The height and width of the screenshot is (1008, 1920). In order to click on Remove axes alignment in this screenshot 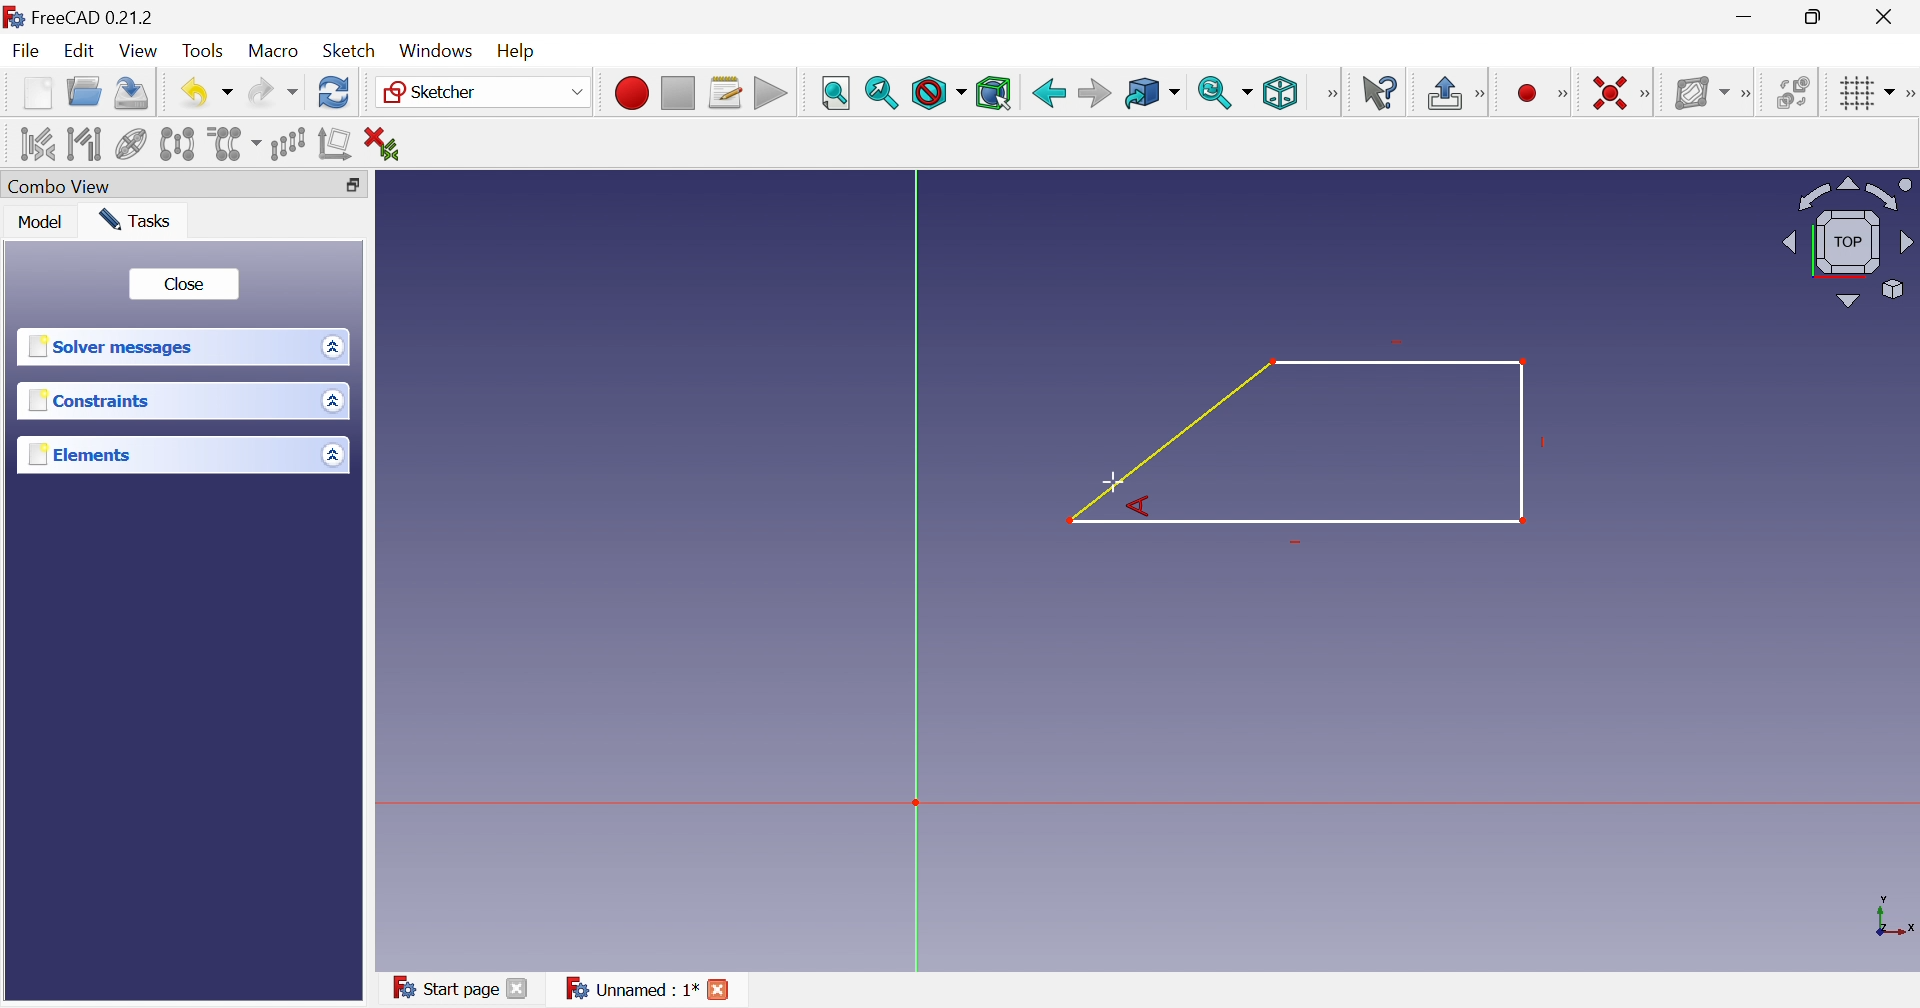, I will do `click(335, 147)`.